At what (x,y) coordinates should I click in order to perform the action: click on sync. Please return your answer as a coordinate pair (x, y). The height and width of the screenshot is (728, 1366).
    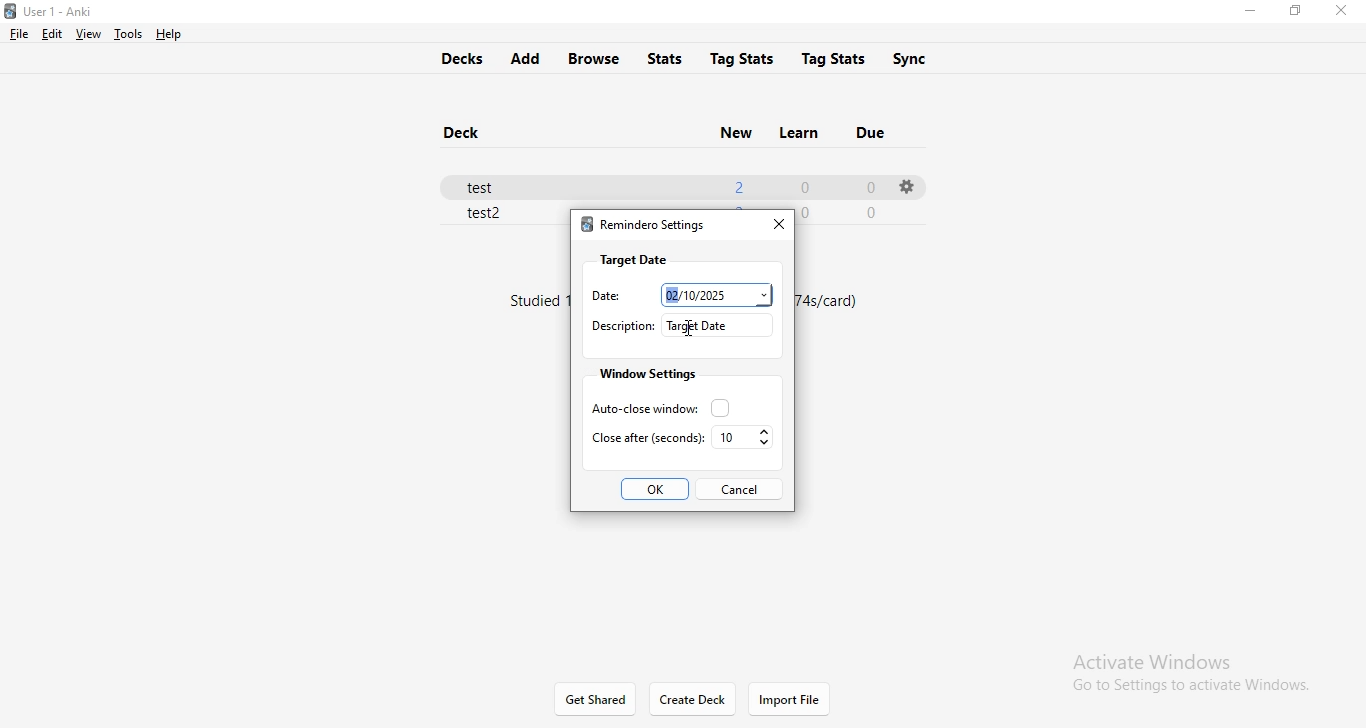
    Looking at the image, I should click on (923, 59).